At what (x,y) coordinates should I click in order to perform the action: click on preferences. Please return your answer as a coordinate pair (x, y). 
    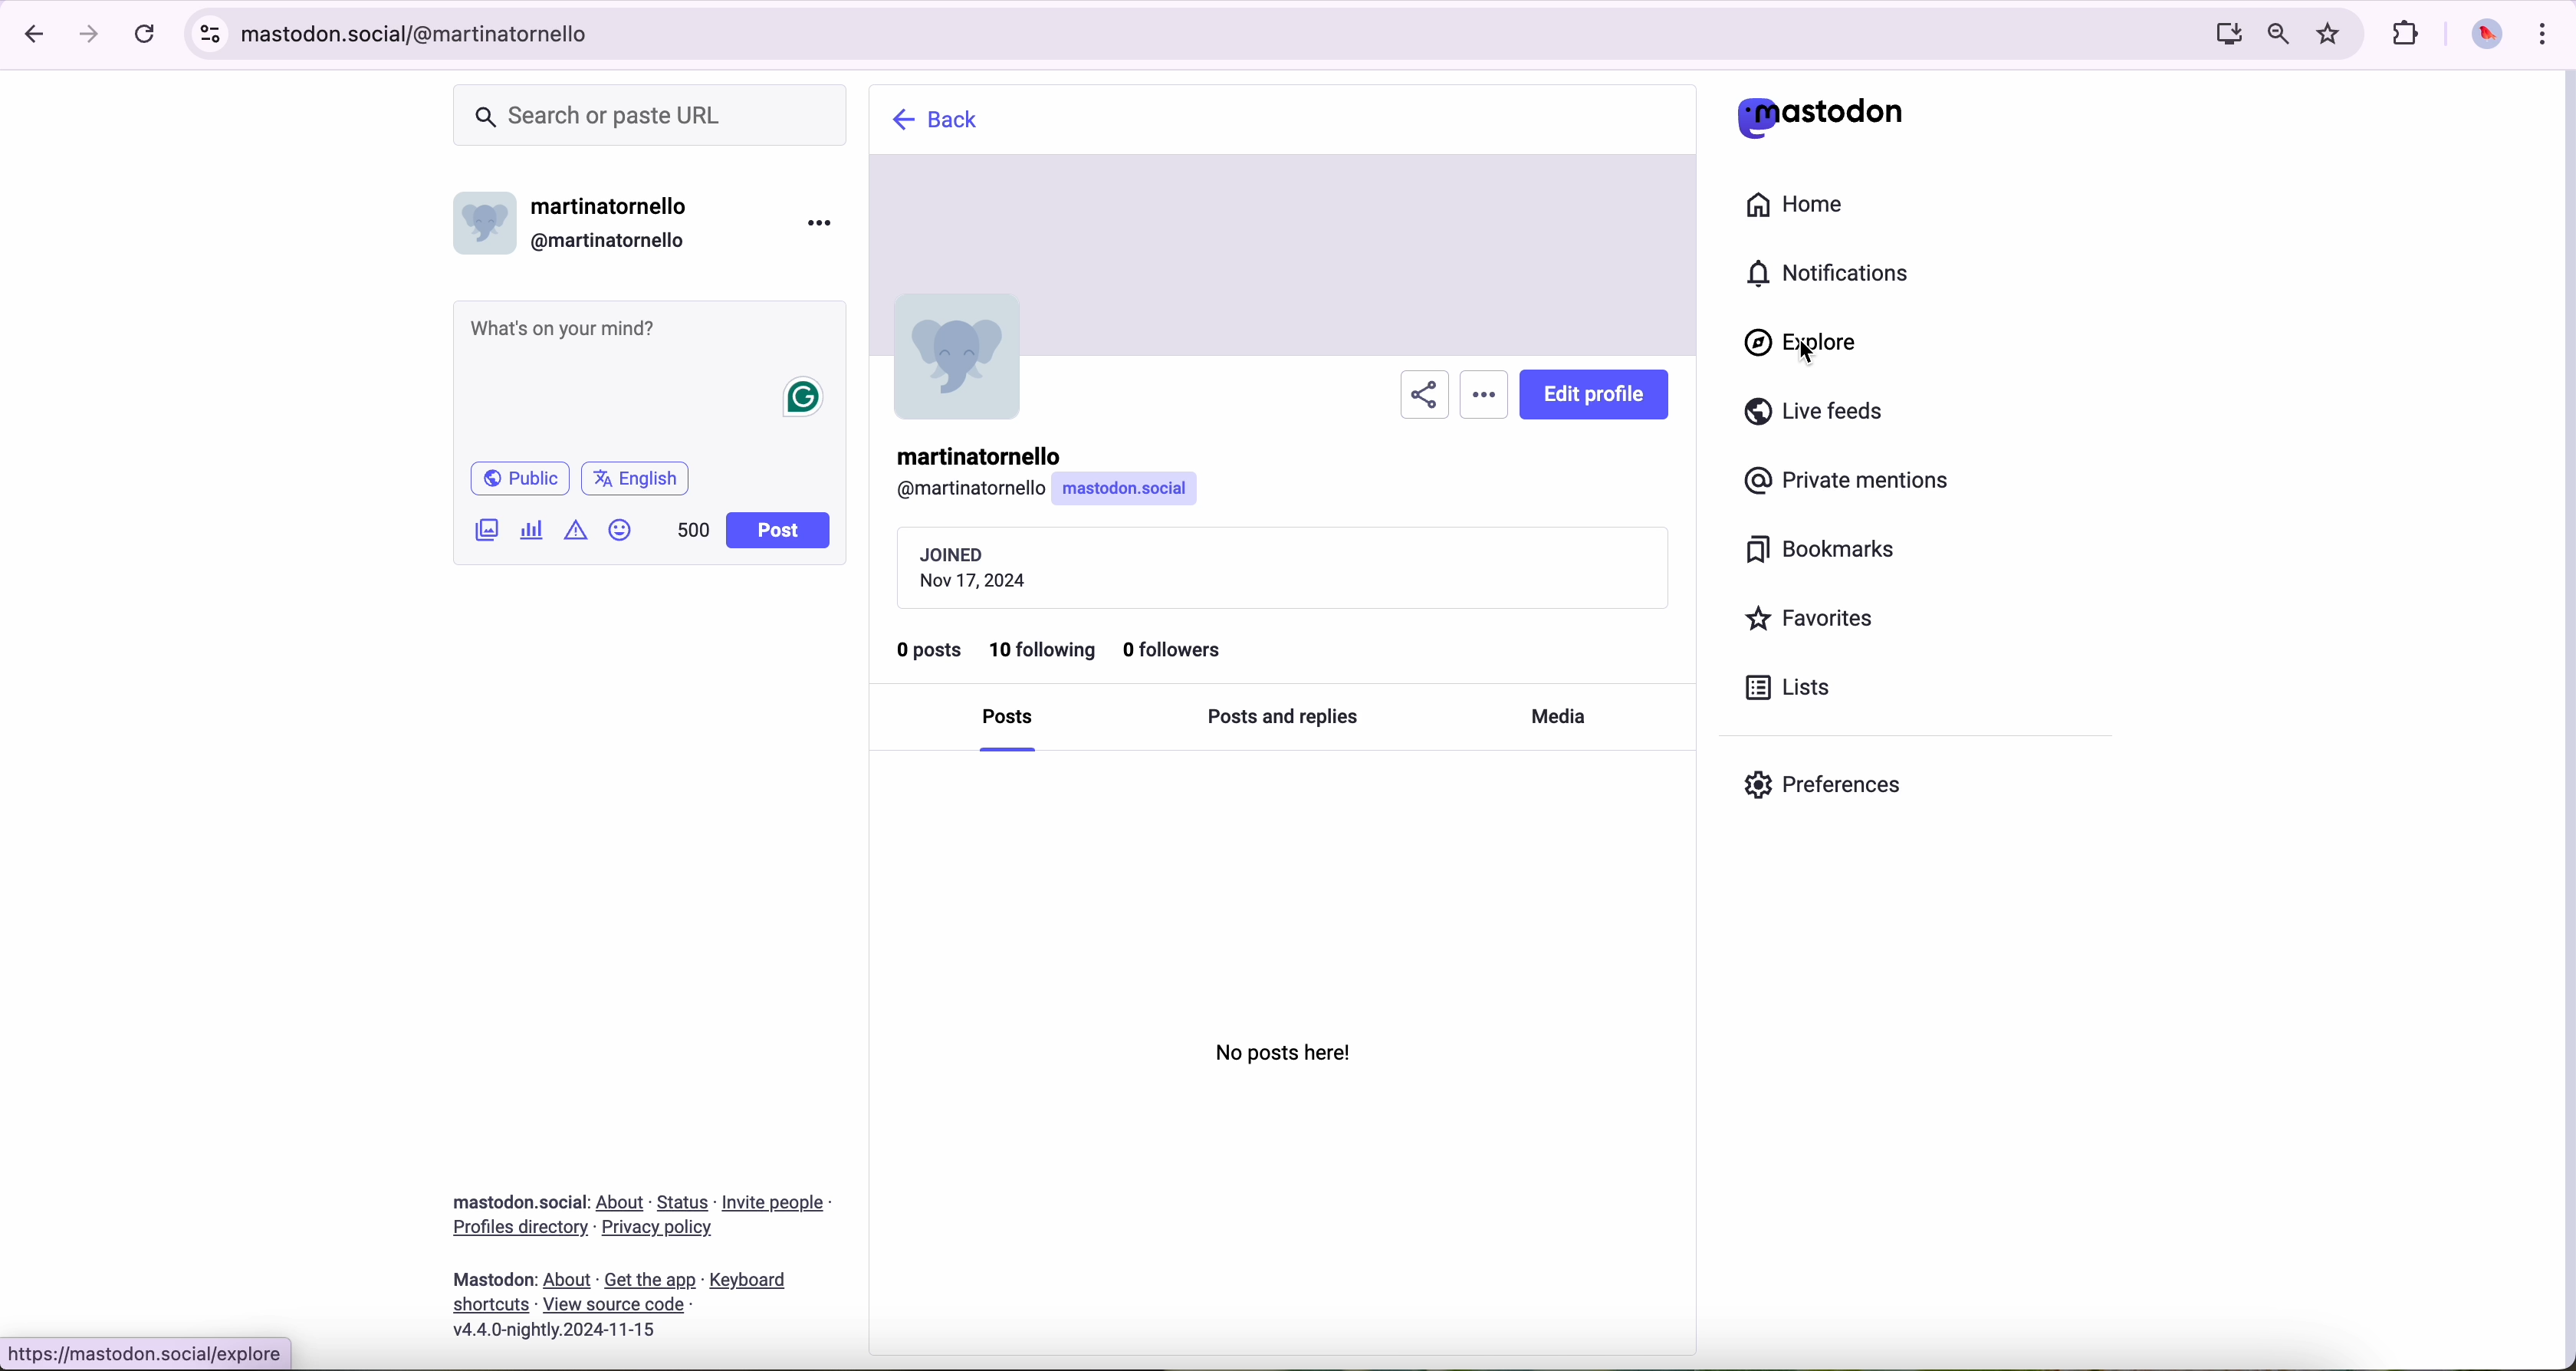
    Looking at the image, I should click on (1826, 787).